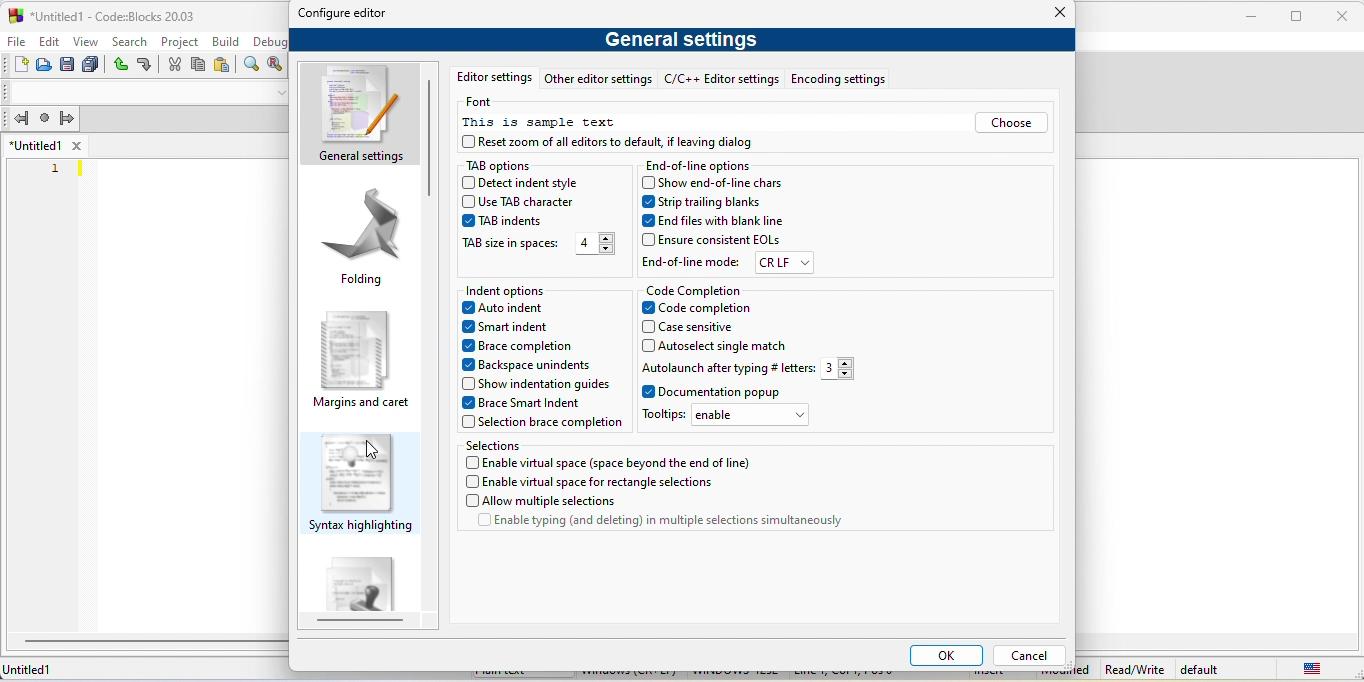 Image resolution: width=1364 pixels, height=682 pixels. What do you see at coordinates (1027, 654) in the screenshot?
I see `cancel` at bounding box center [1027, 654].